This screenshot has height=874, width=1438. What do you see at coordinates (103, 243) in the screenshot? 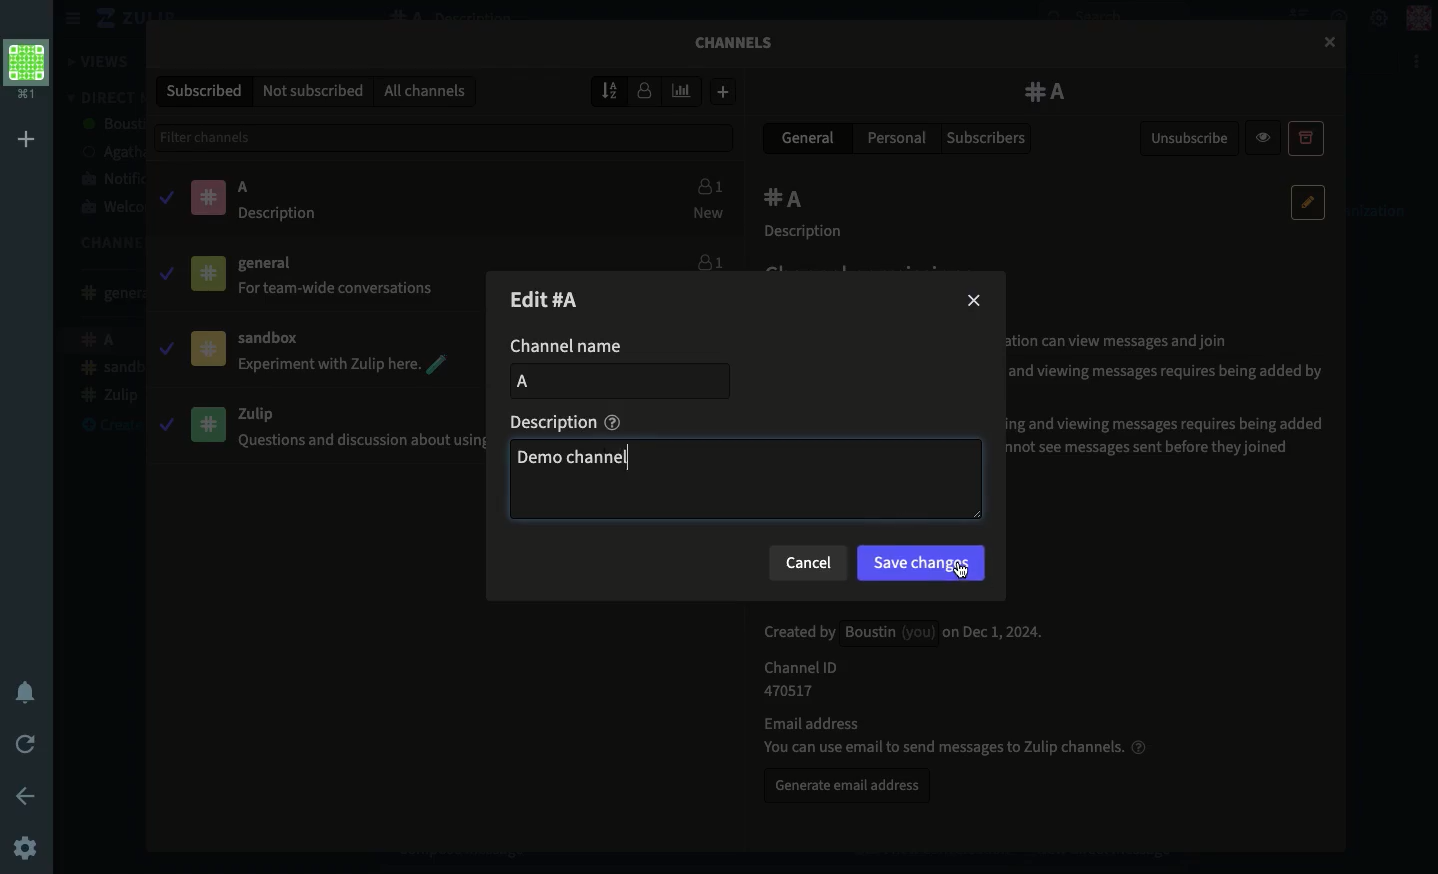
I see `Channels` at bounding box center [103, 243].